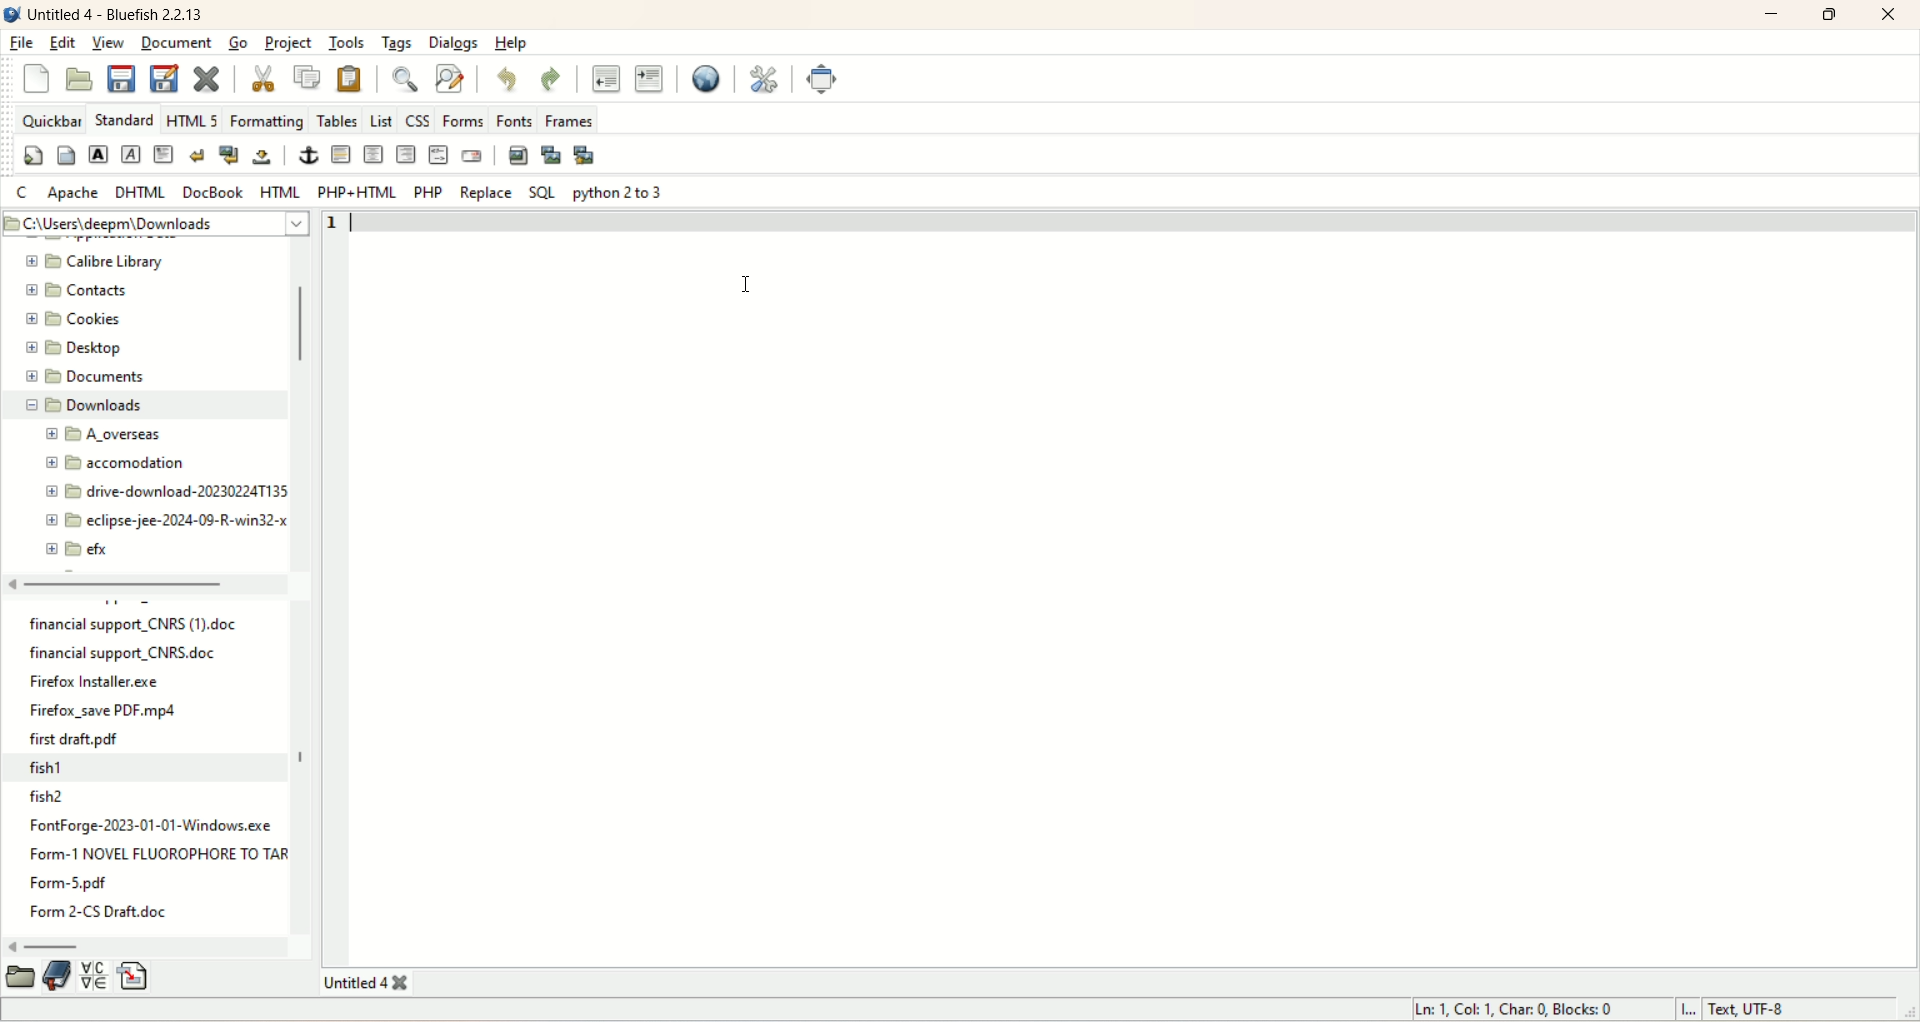  What do you see at coordinates (101, 262) in the screenshot?
I see `calibre library` at bounding box center [101, 262].